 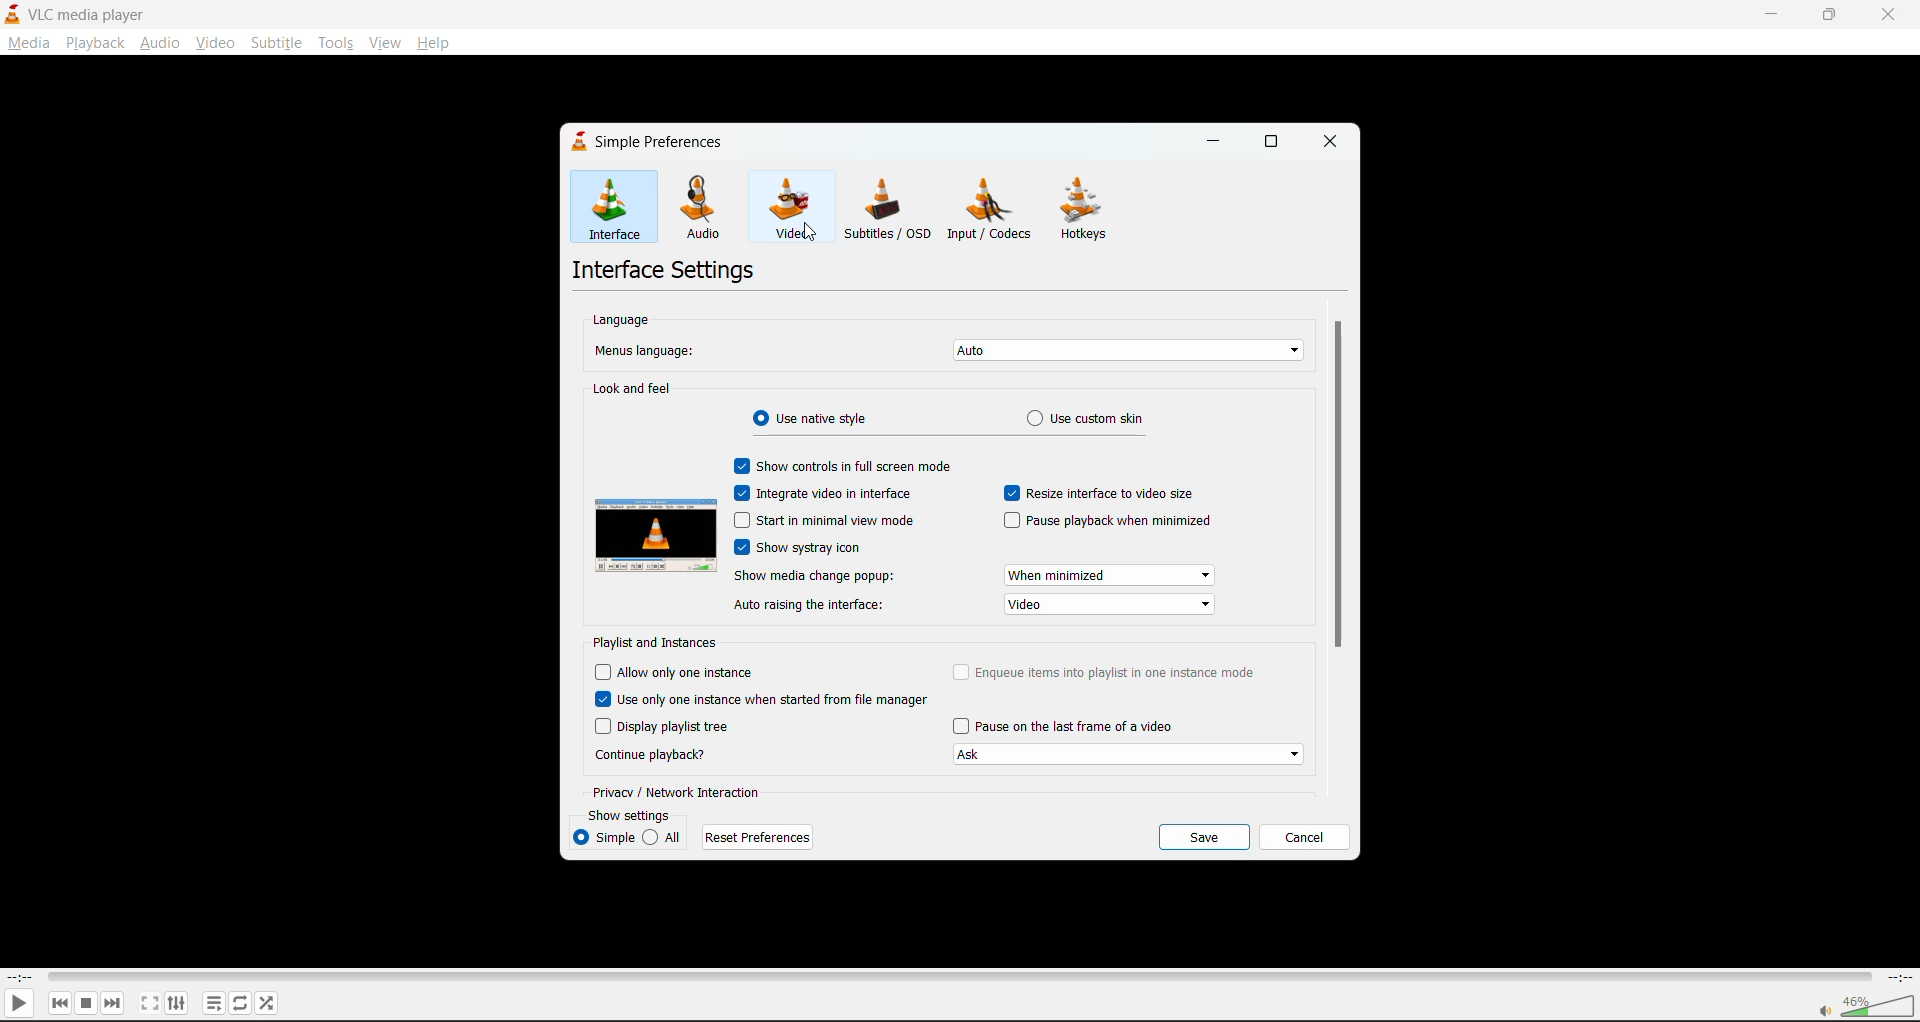 What do you see at coordinates (791, 210) in the screenshot?
I see `video` at bounding box center [791, 210].